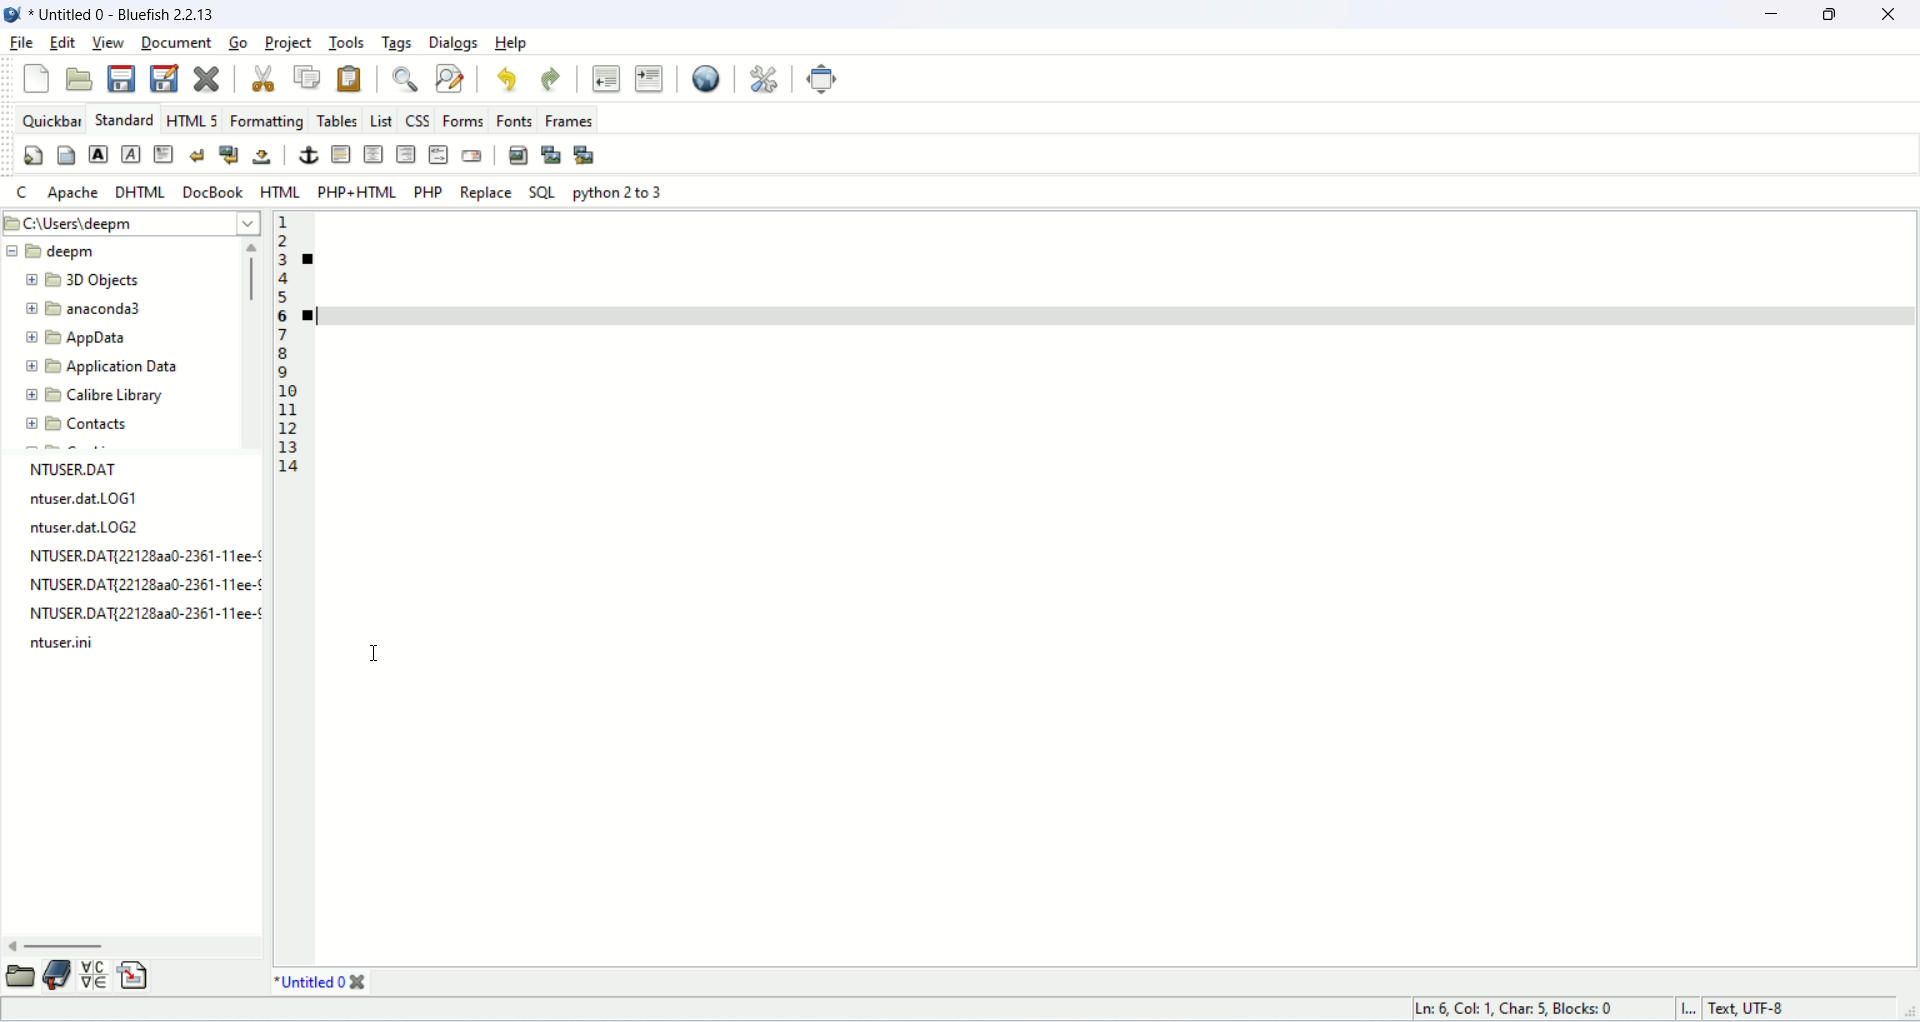 The image size is (1920, 1022). Describe the element at coordinates (172, 41) in the screenshot. I see `document` at that location.